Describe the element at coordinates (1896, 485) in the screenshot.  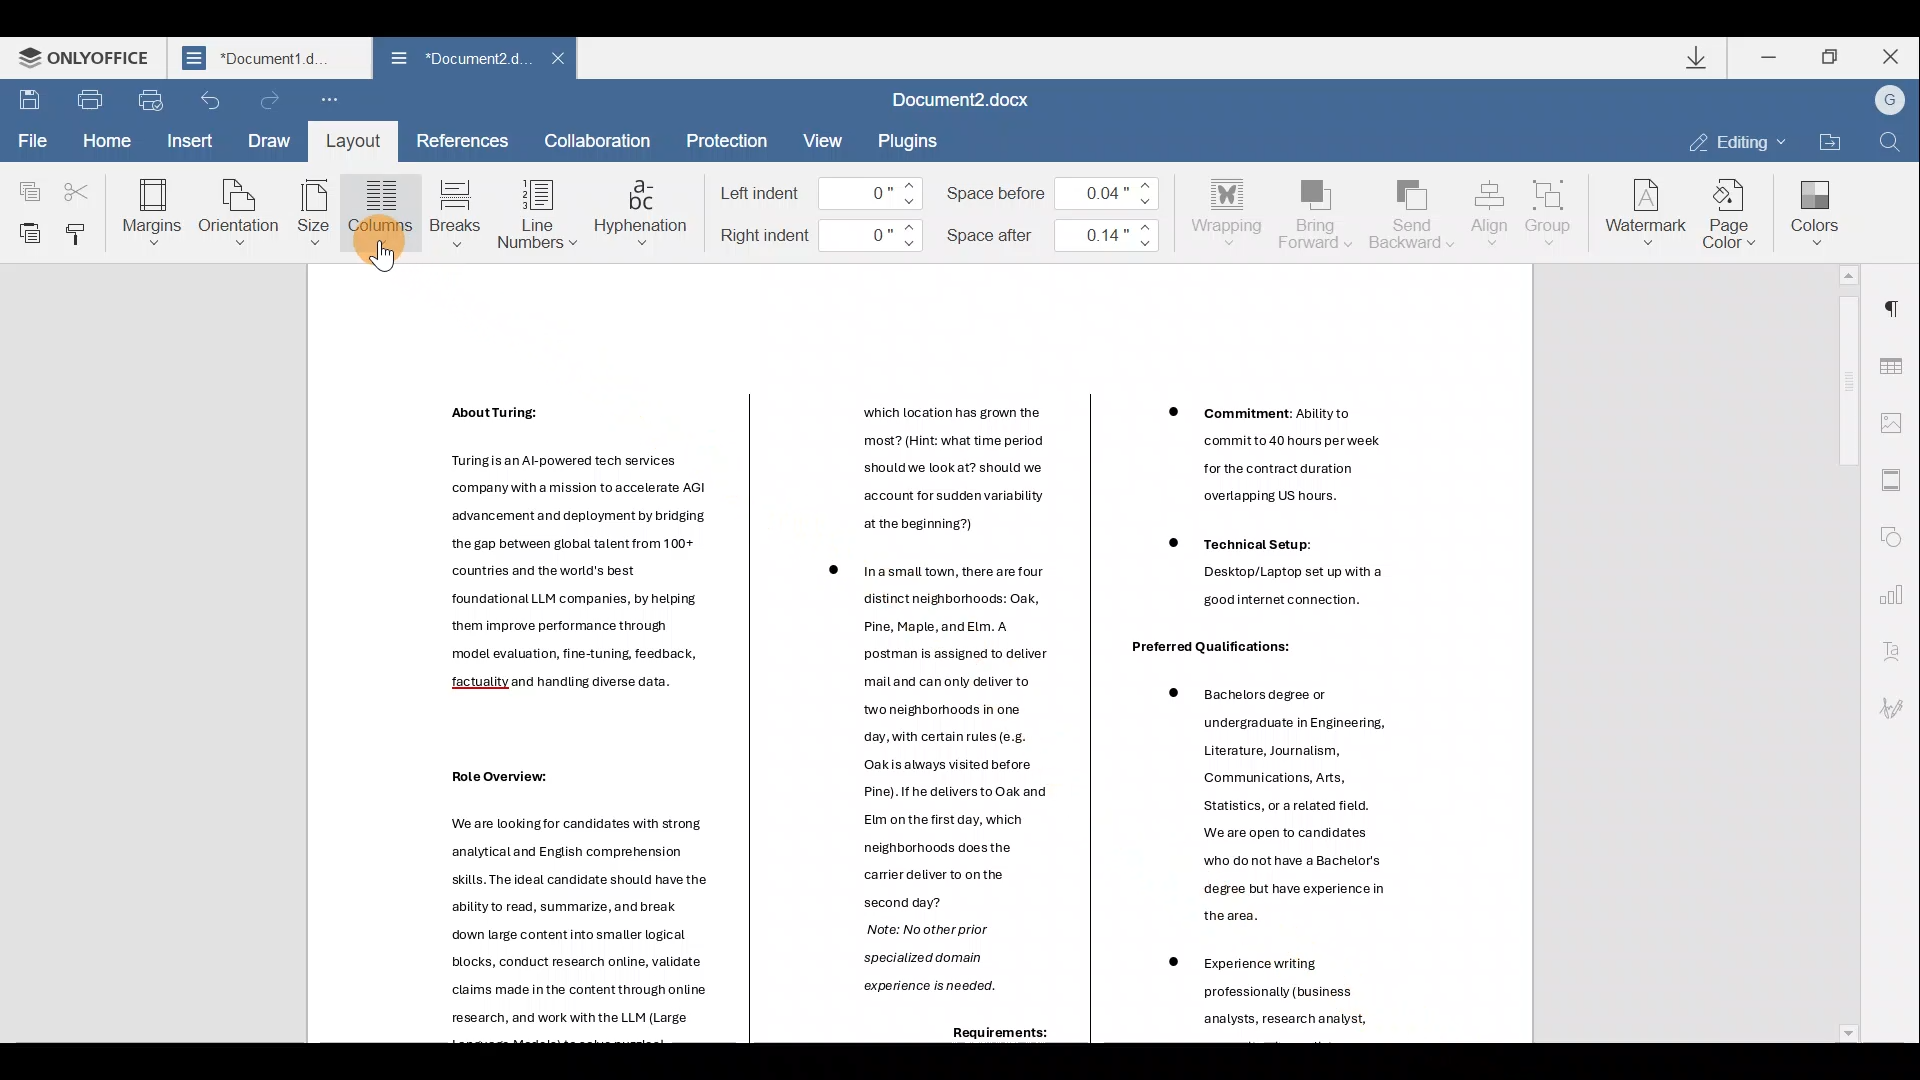
I see `Header & footer settings` at that location.